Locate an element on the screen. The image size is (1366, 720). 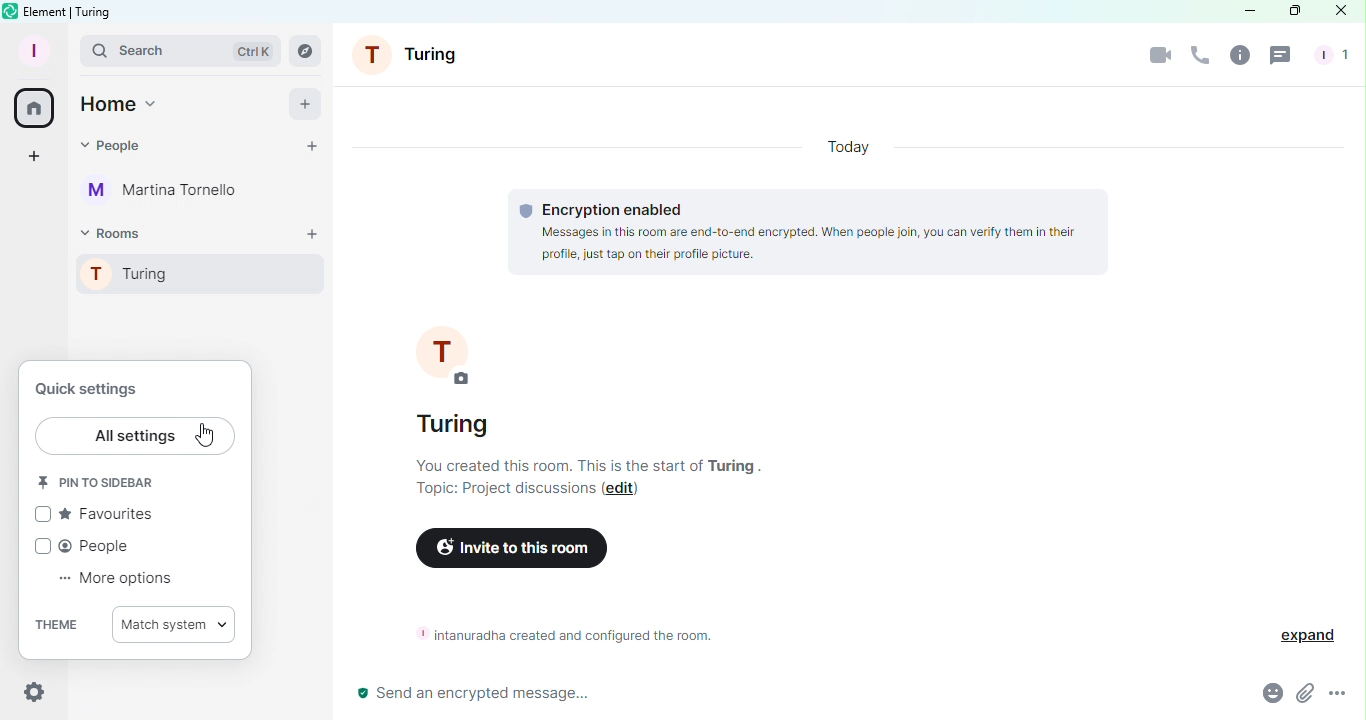
check box is located at coordinates (41, 546).